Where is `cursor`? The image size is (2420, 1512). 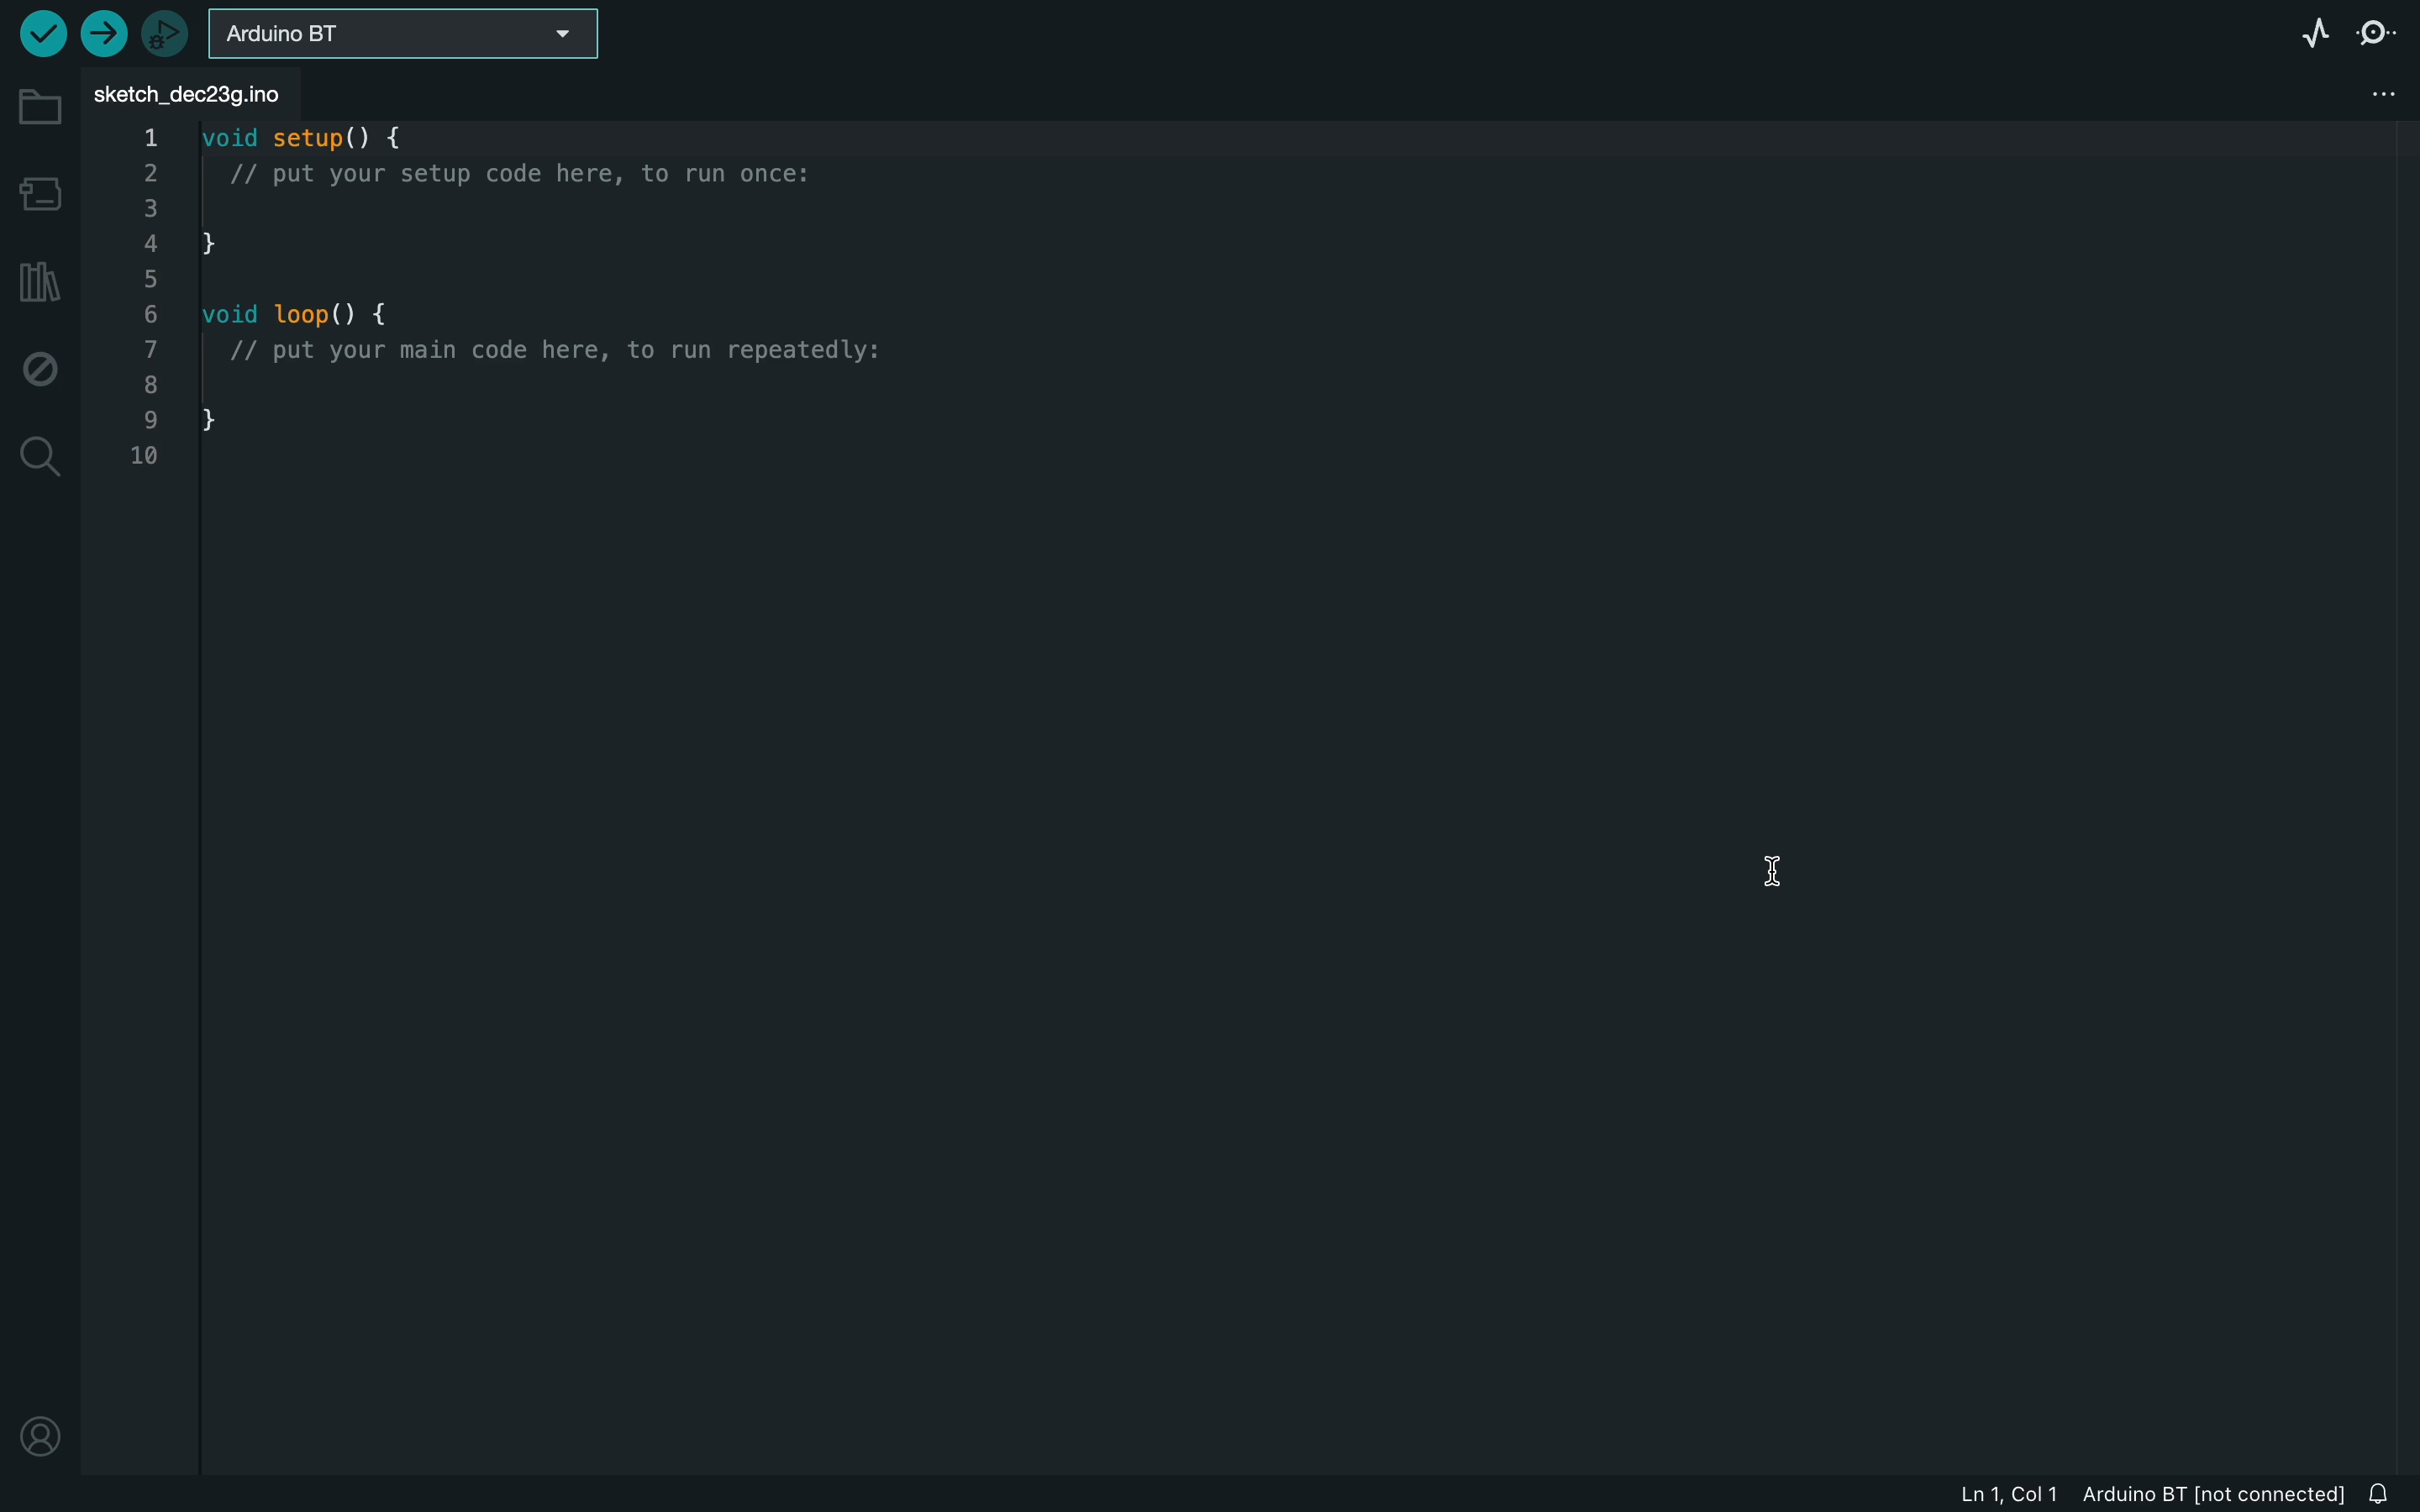
cursor is located at coordinates (1776, 851).